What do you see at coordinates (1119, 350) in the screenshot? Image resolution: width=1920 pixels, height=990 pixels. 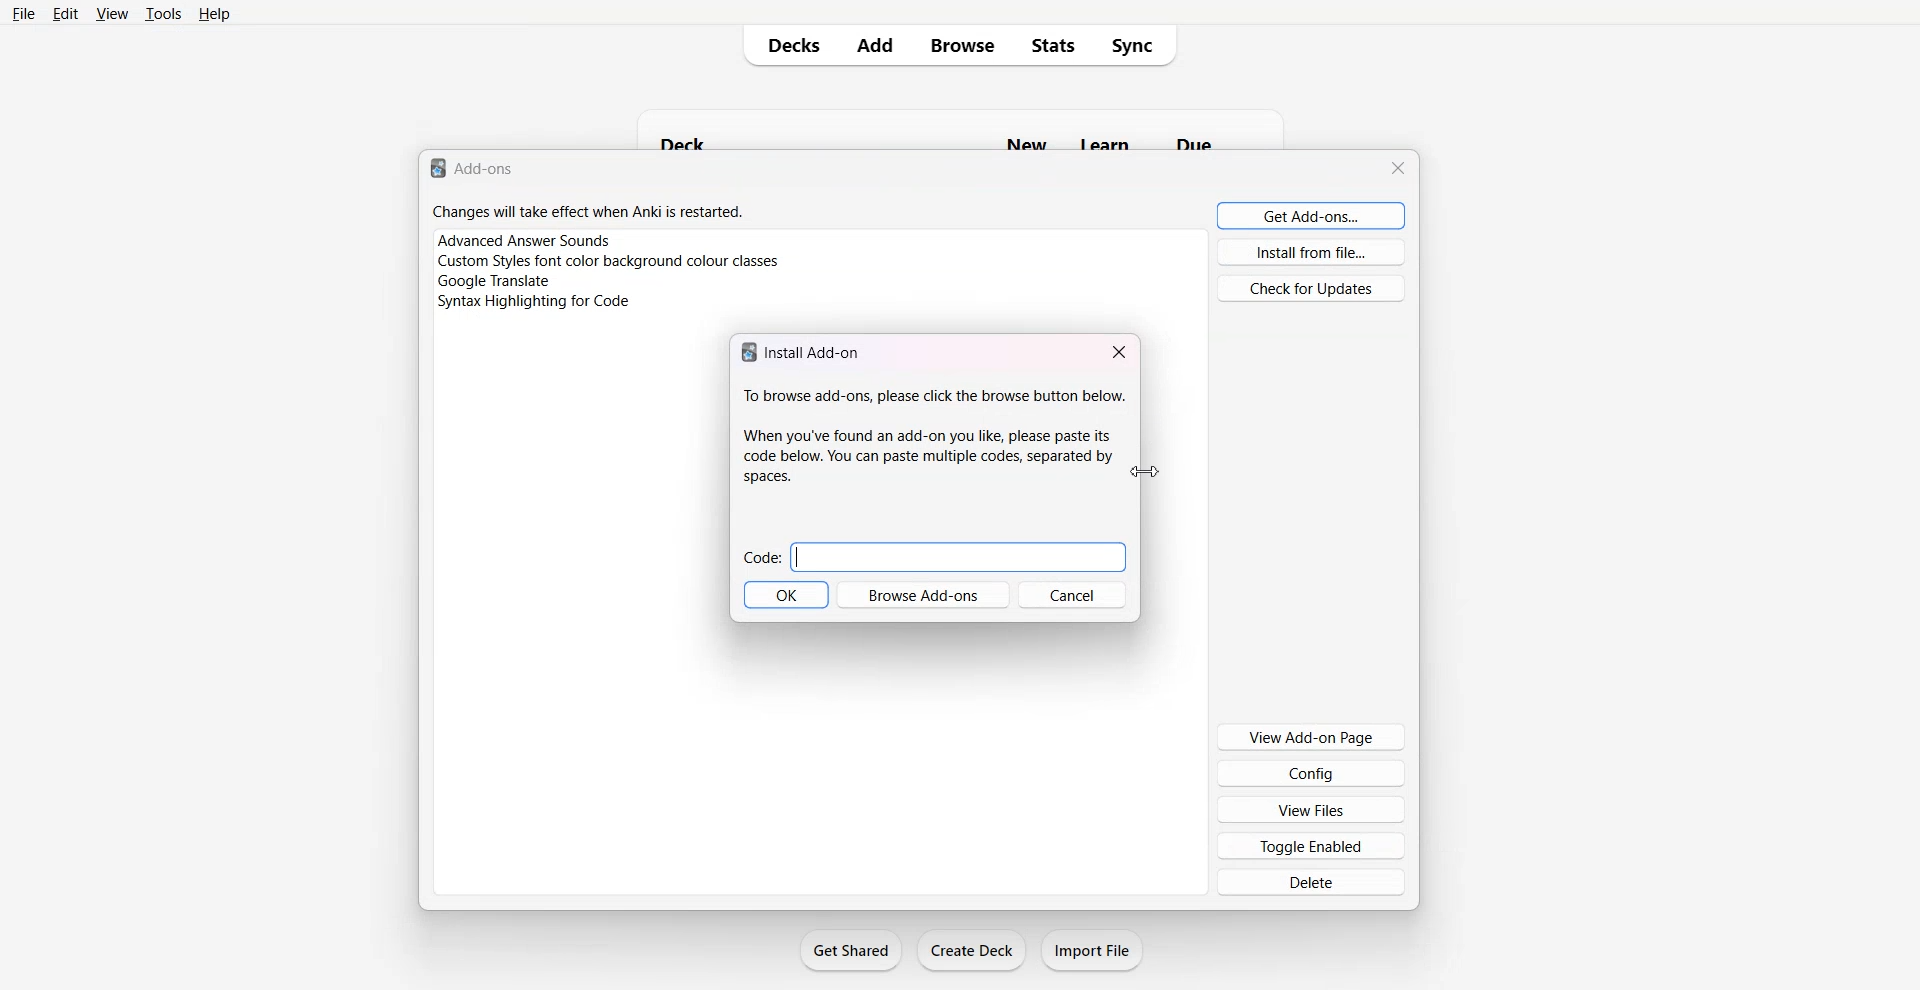 I see `Close` at bounding box center [1119, 350].